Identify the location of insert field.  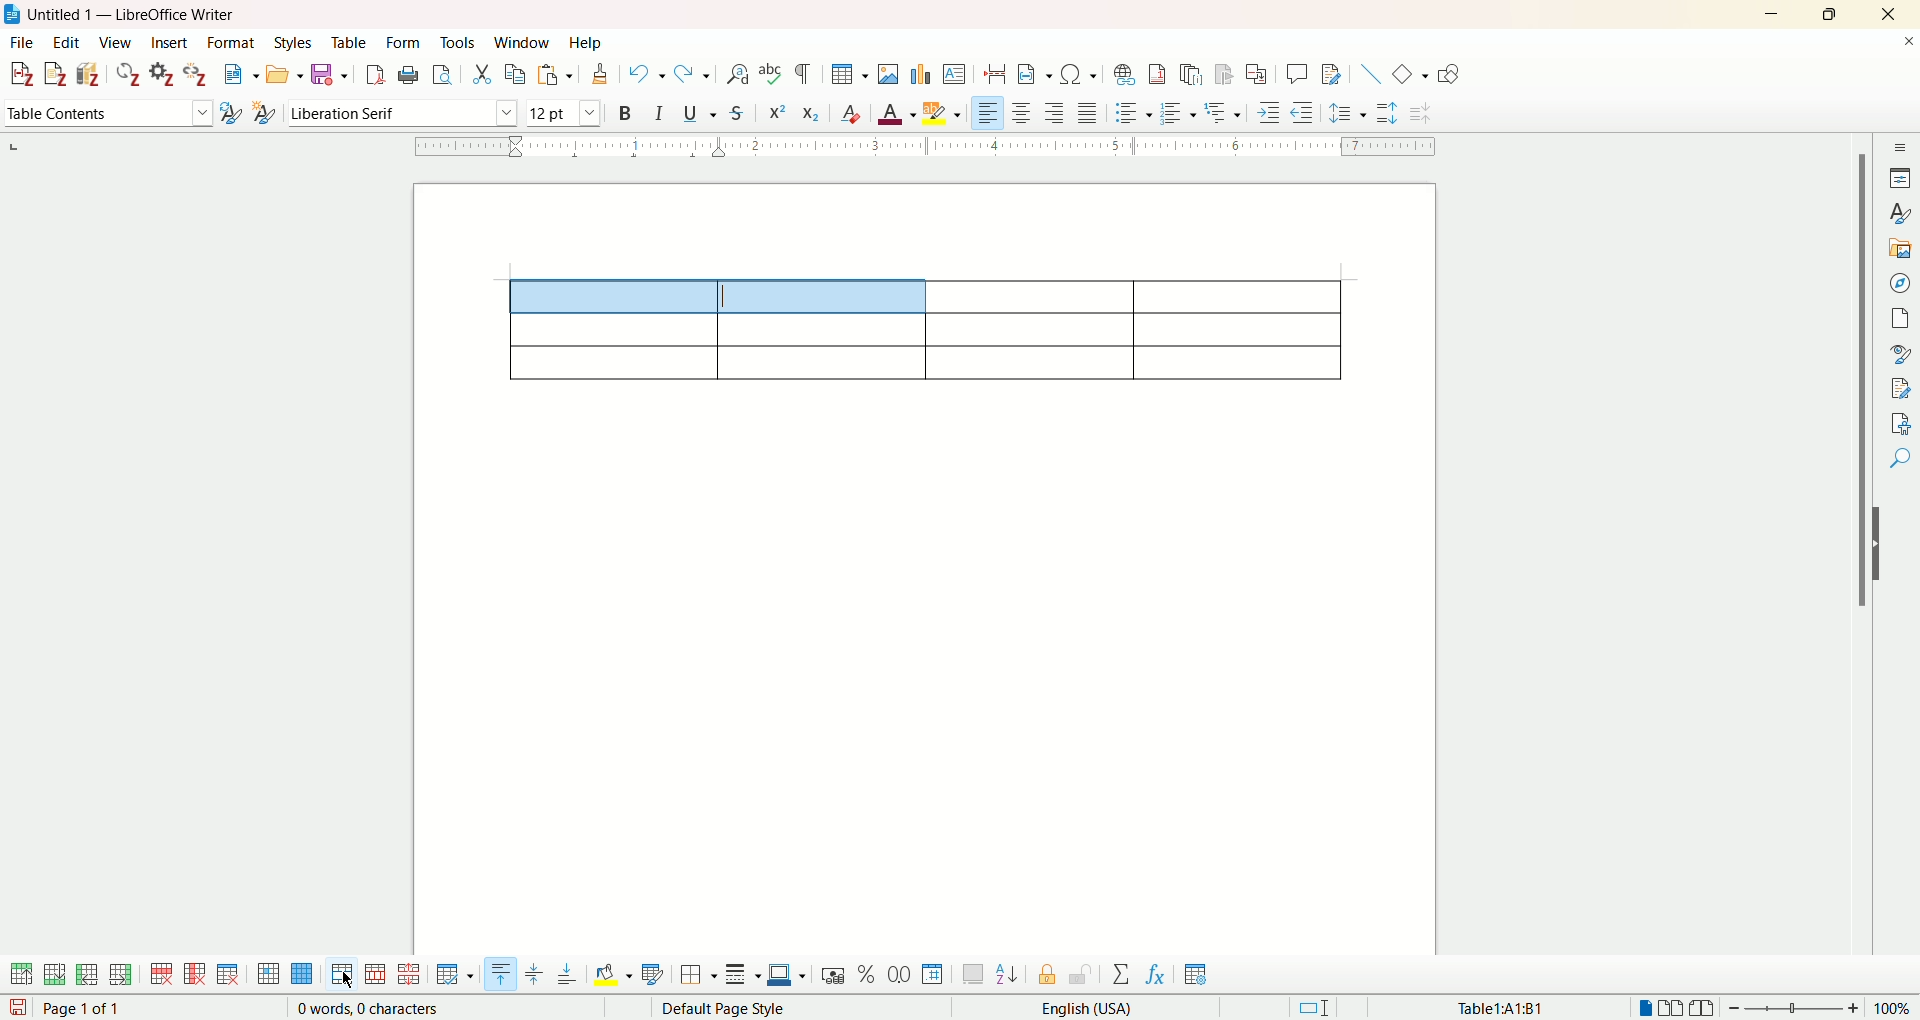
(1034, 74).